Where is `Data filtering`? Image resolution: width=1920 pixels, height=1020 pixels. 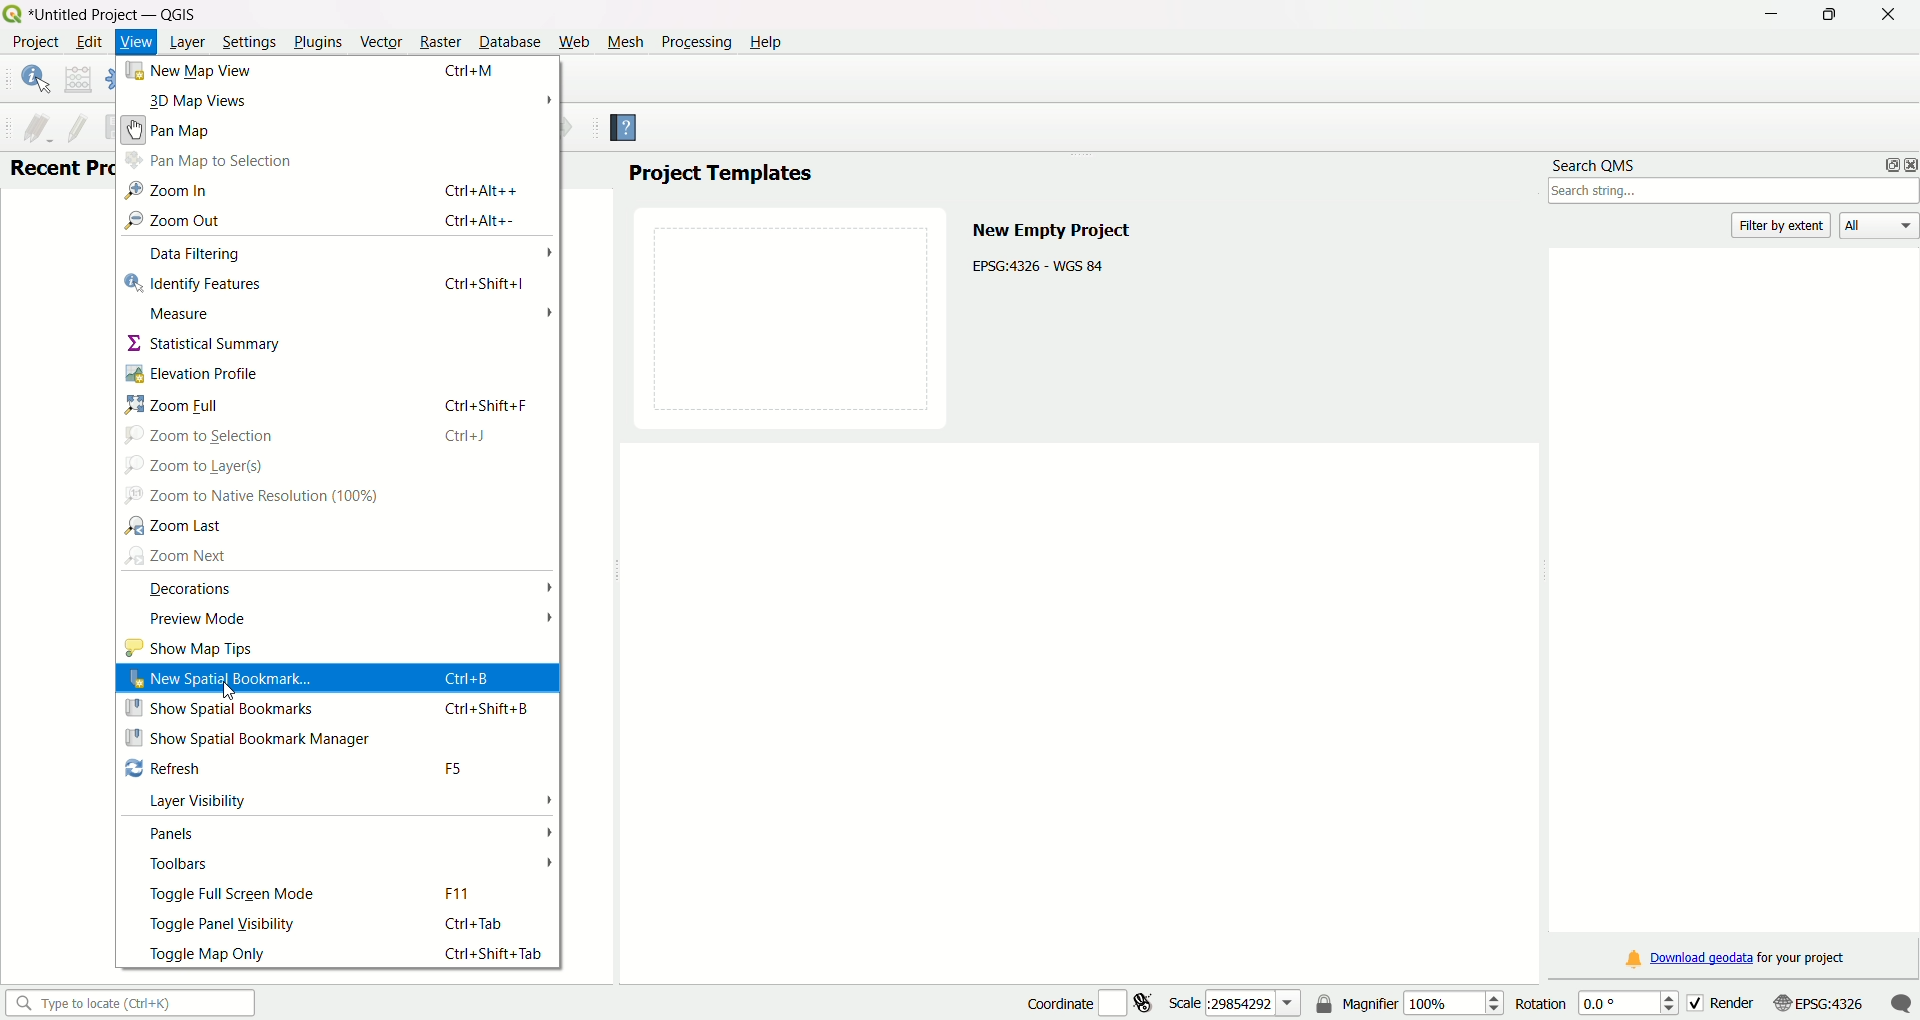 Data filtering is located at coordinates (192, 251).